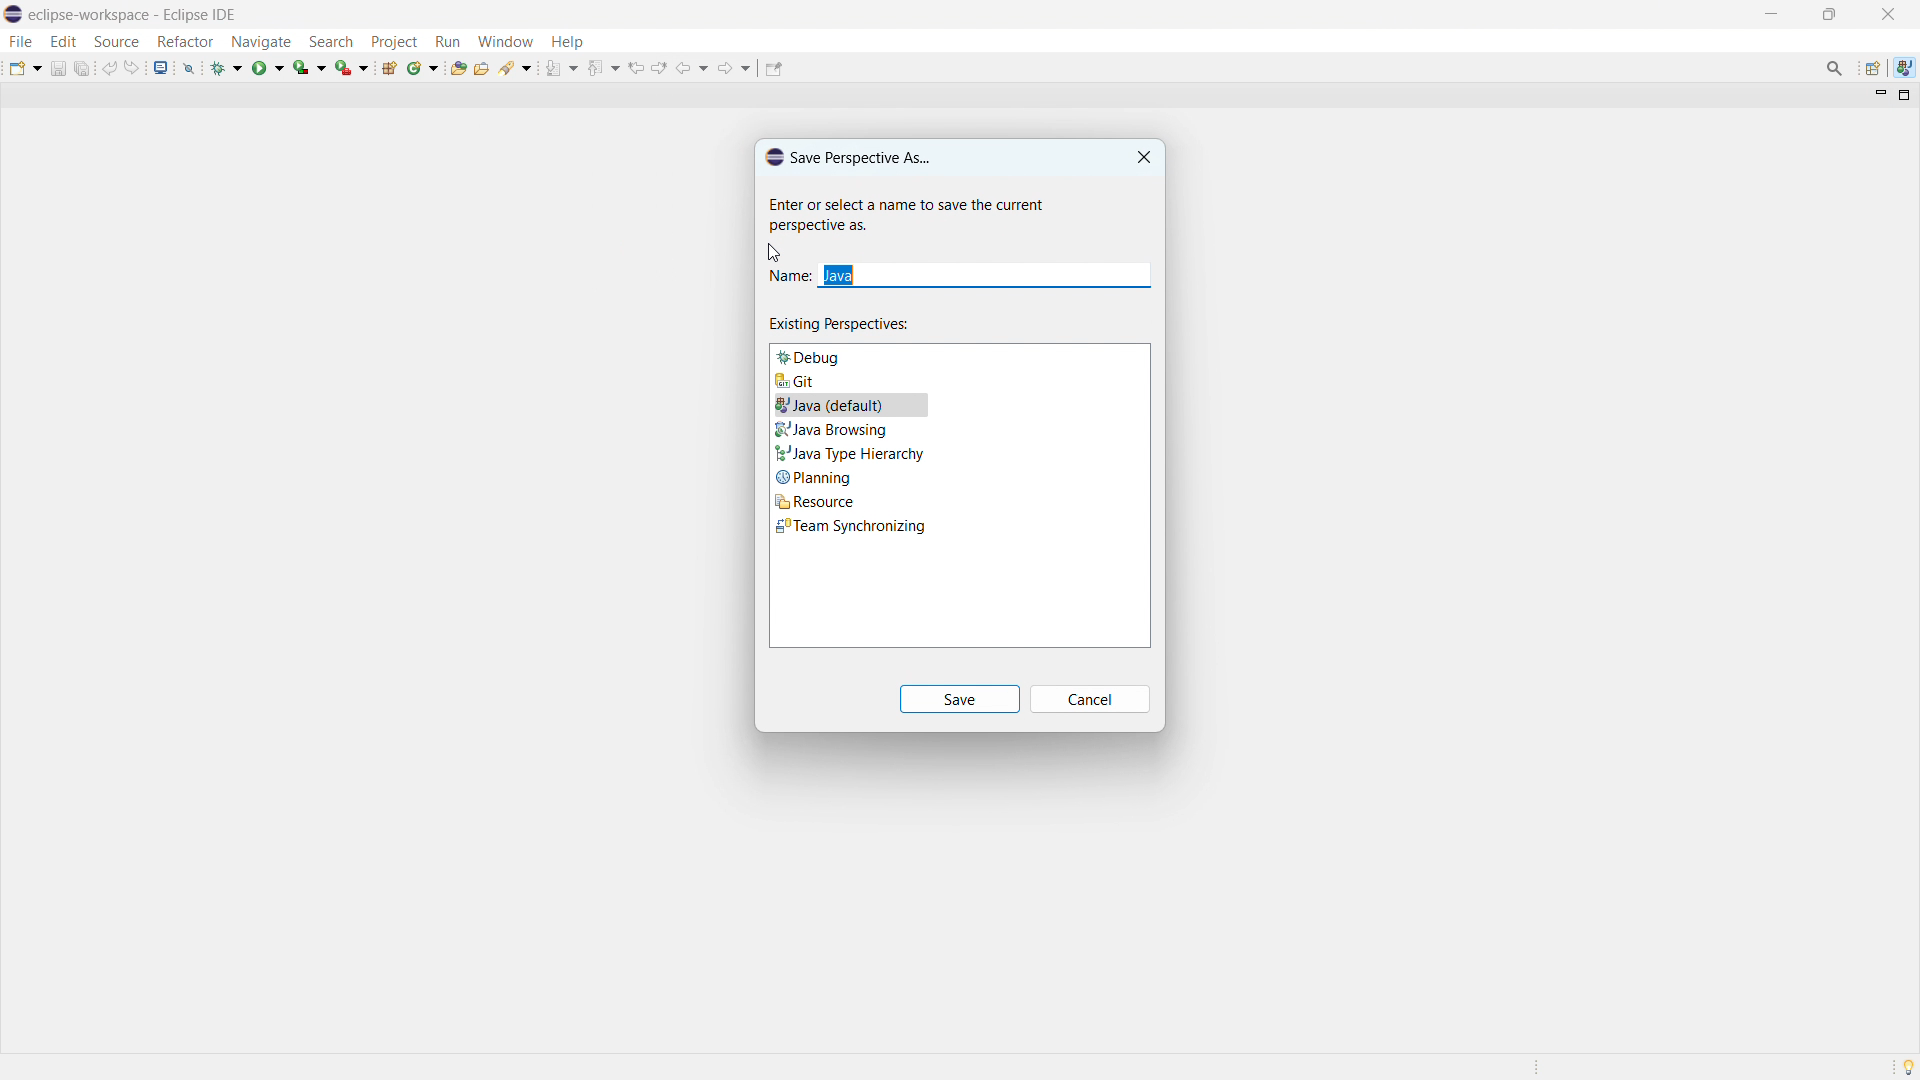 The image size is (1920, 1080). Describe the element at coordinates (395, 41) in the screenshot. I see `project` at that location.